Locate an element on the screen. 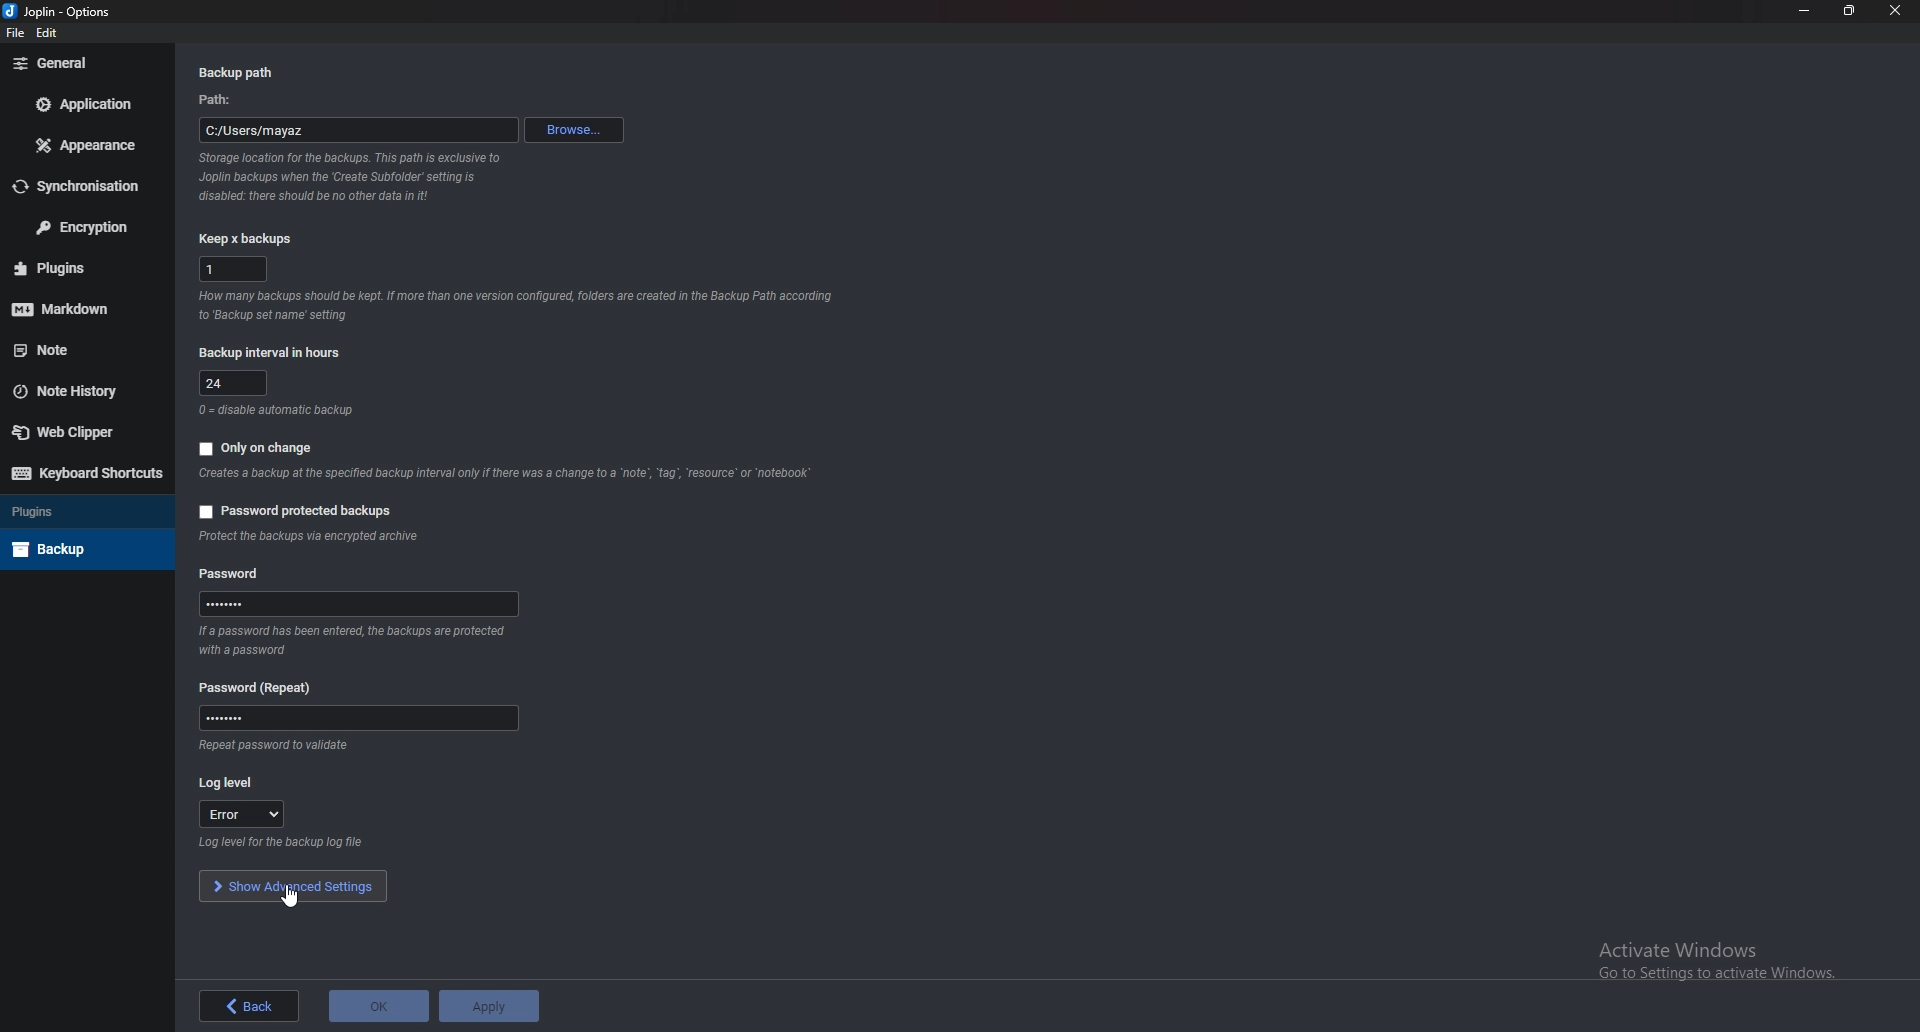 This screenshot has height=1032, width=1920. Password is located at coordinates (360, 604).